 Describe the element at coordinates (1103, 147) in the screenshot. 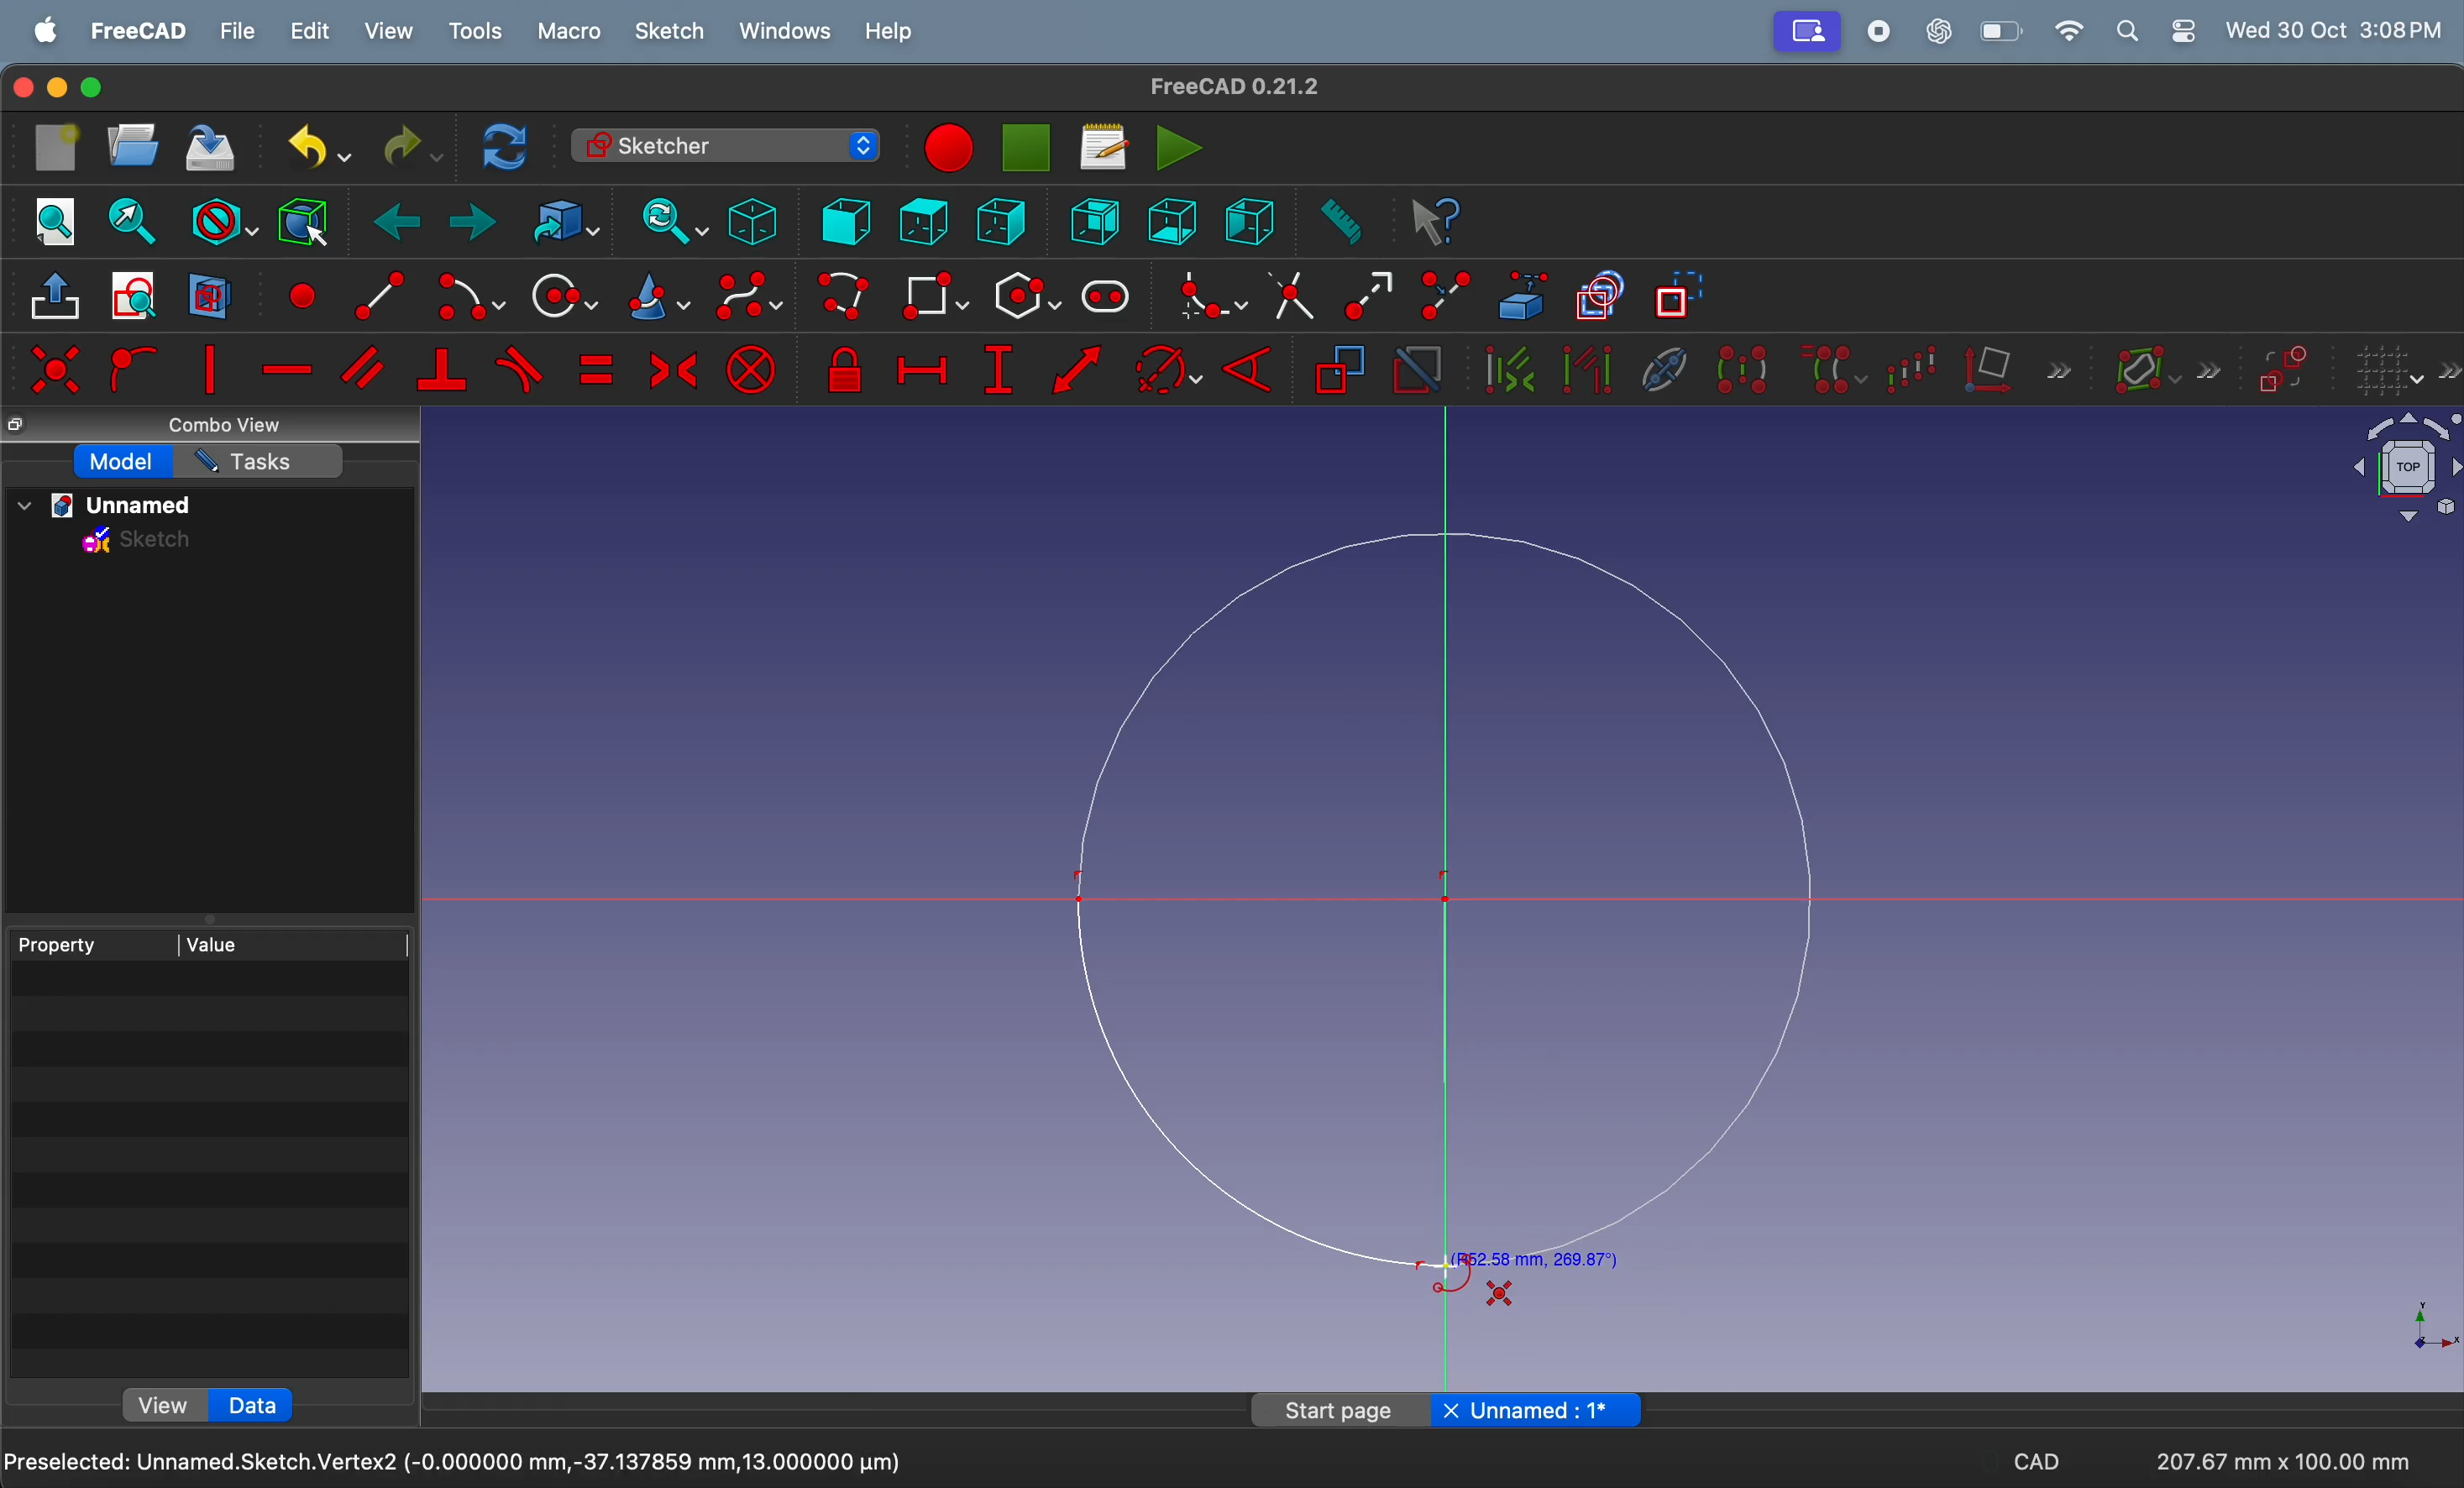

I see `read marco` at that location.